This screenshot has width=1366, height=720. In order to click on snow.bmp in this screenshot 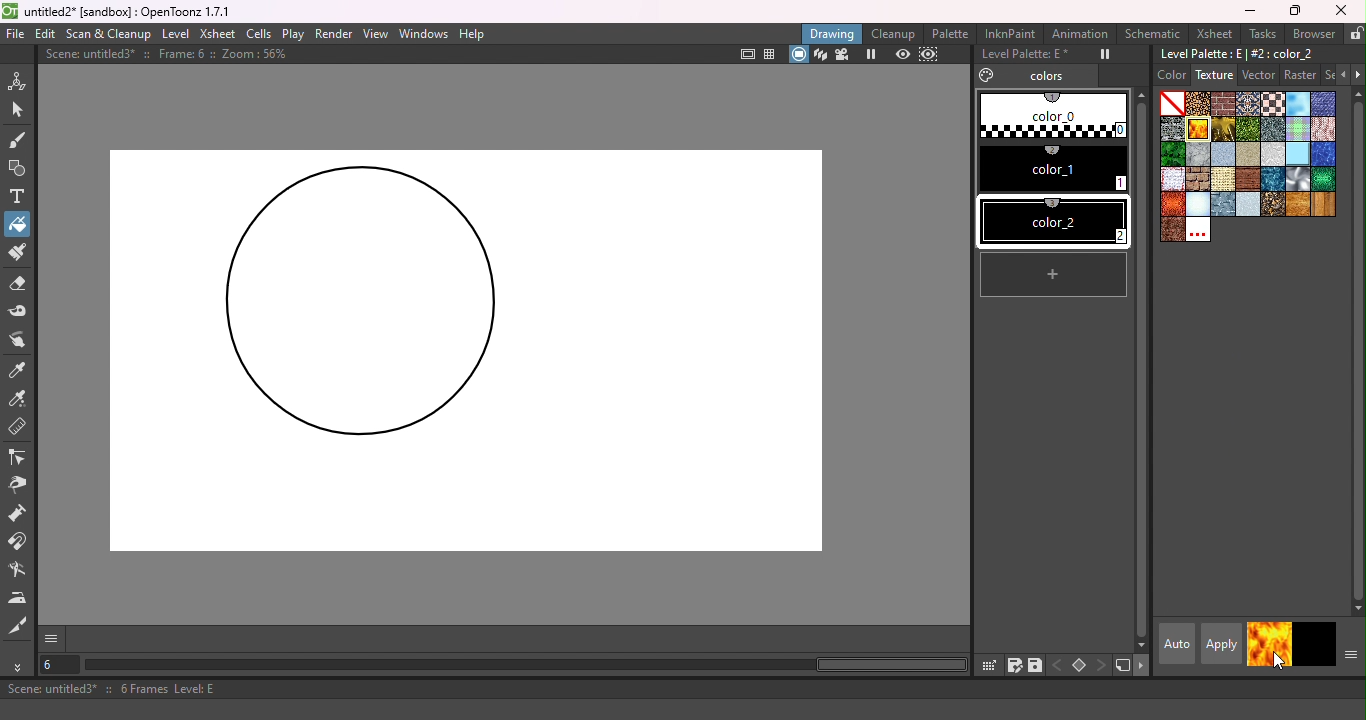, I will do `click(1199, 204)`.